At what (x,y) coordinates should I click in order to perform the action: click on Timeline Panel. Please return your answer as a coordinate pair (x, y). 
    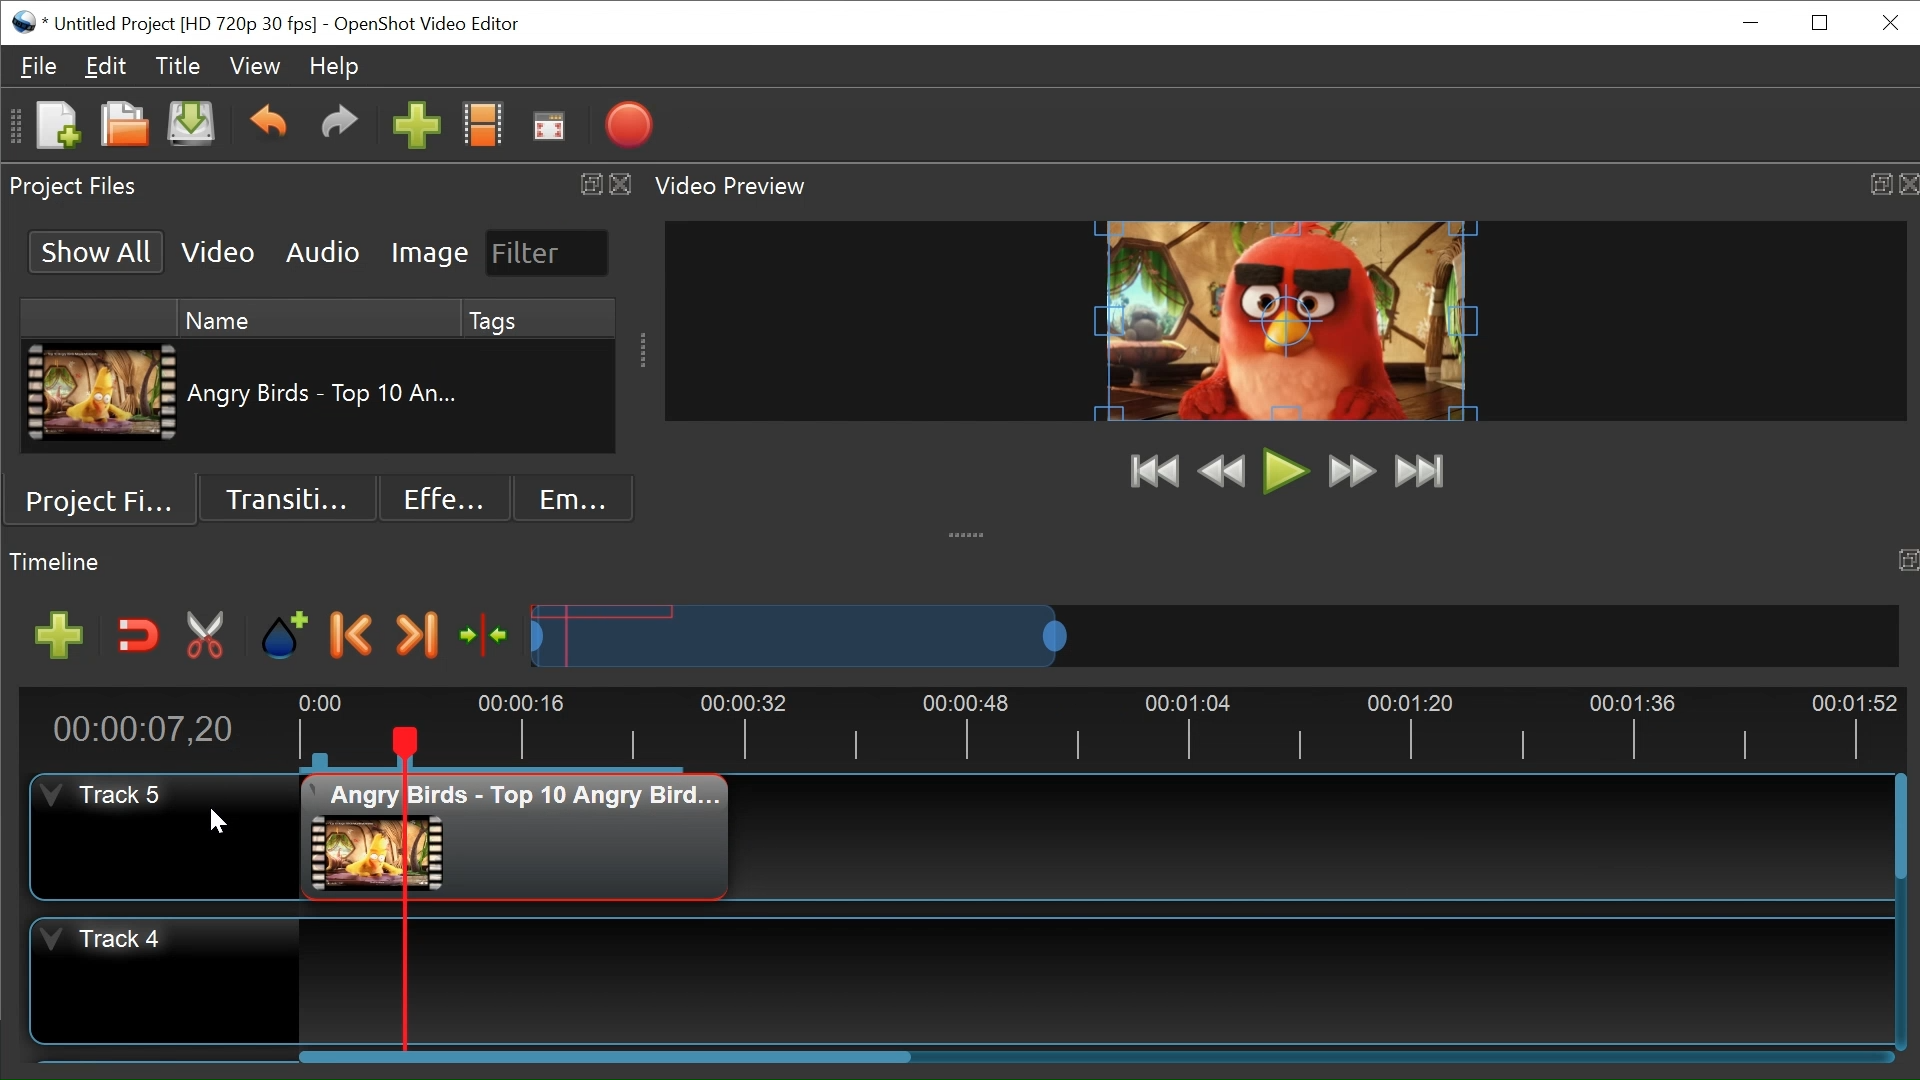
    Looking at the image, I should click on (960, 562).